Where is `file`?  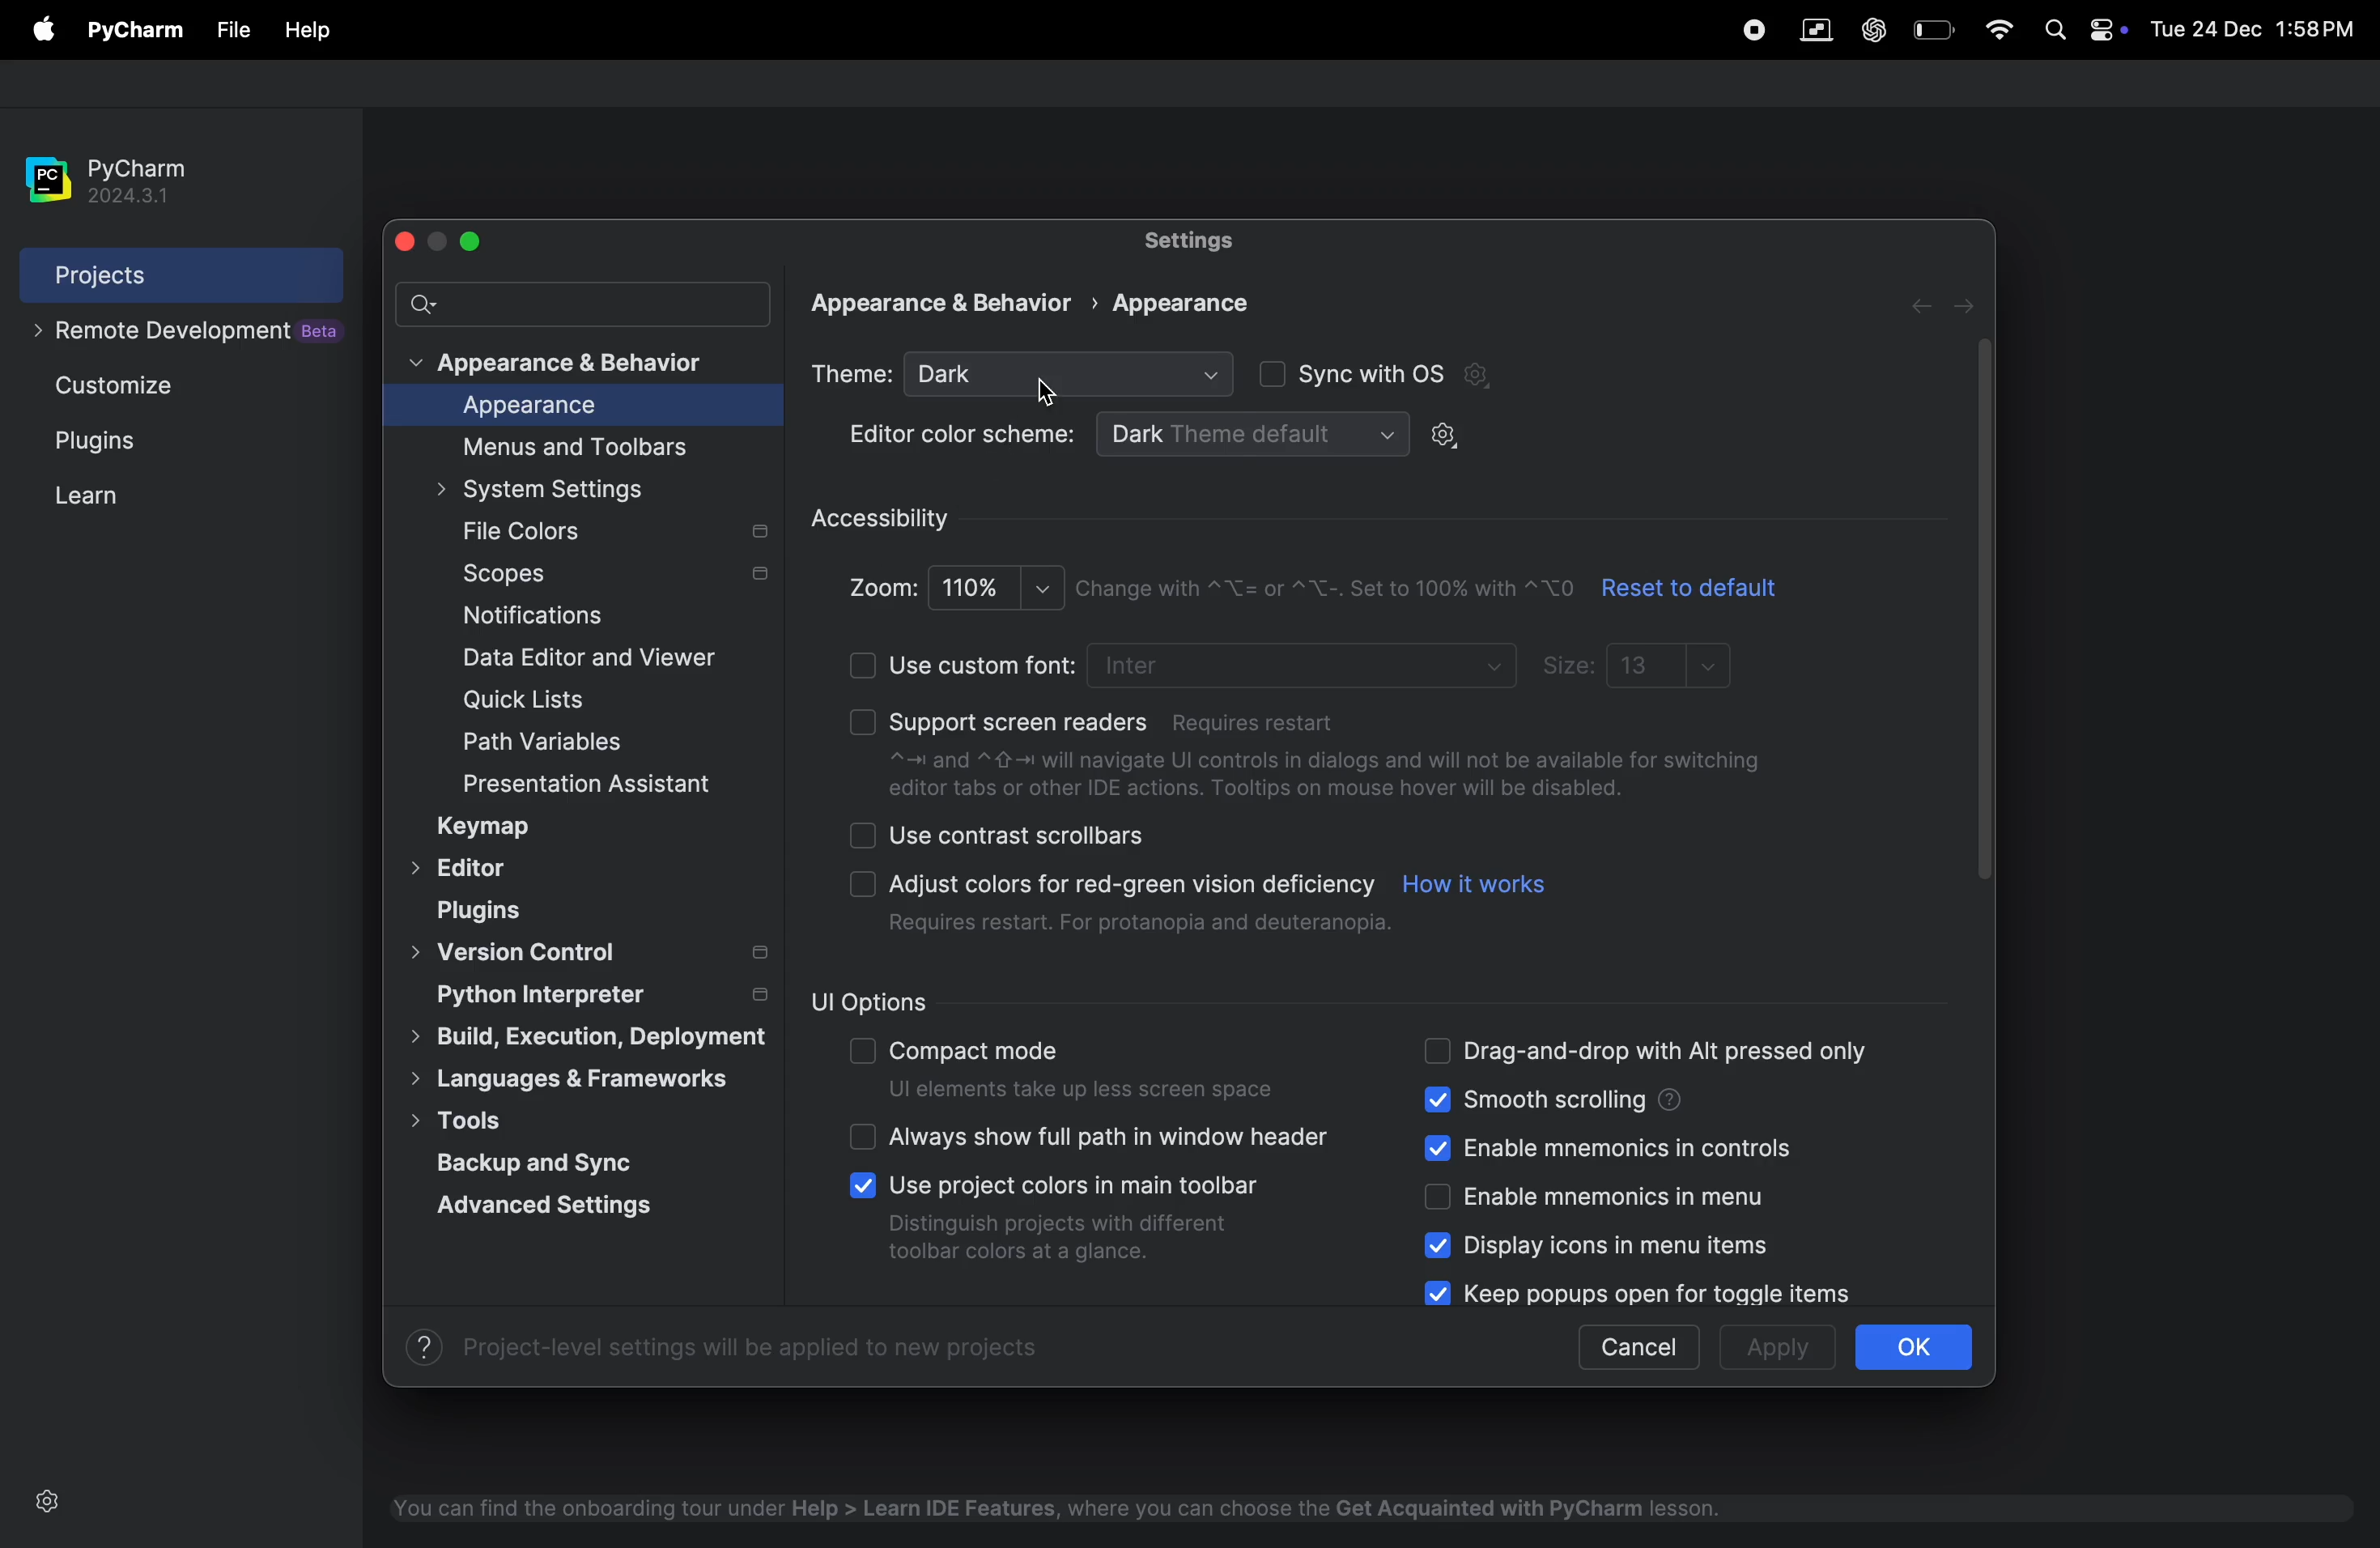
file is located at coordinates (234, 30).